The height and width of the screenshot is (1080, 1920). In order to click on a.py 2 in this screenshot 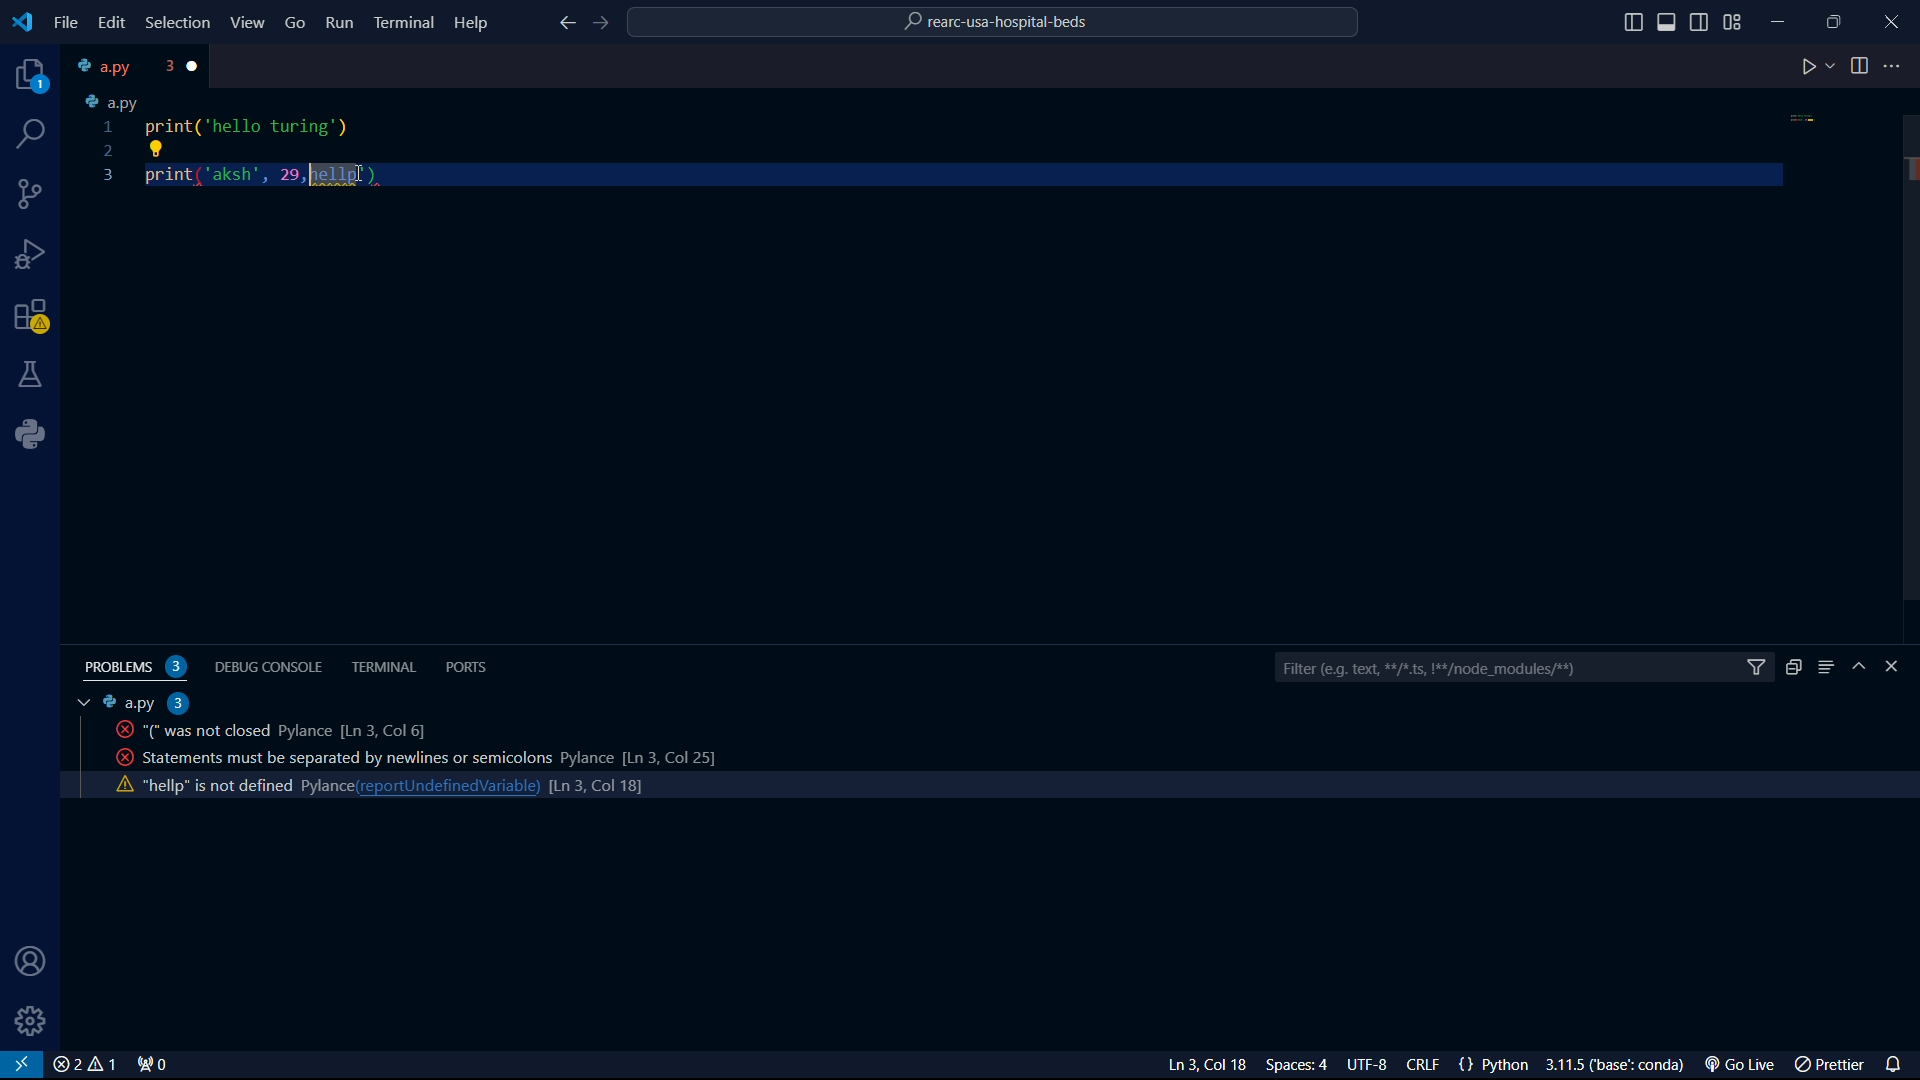, I will do `click(146, 702)`.